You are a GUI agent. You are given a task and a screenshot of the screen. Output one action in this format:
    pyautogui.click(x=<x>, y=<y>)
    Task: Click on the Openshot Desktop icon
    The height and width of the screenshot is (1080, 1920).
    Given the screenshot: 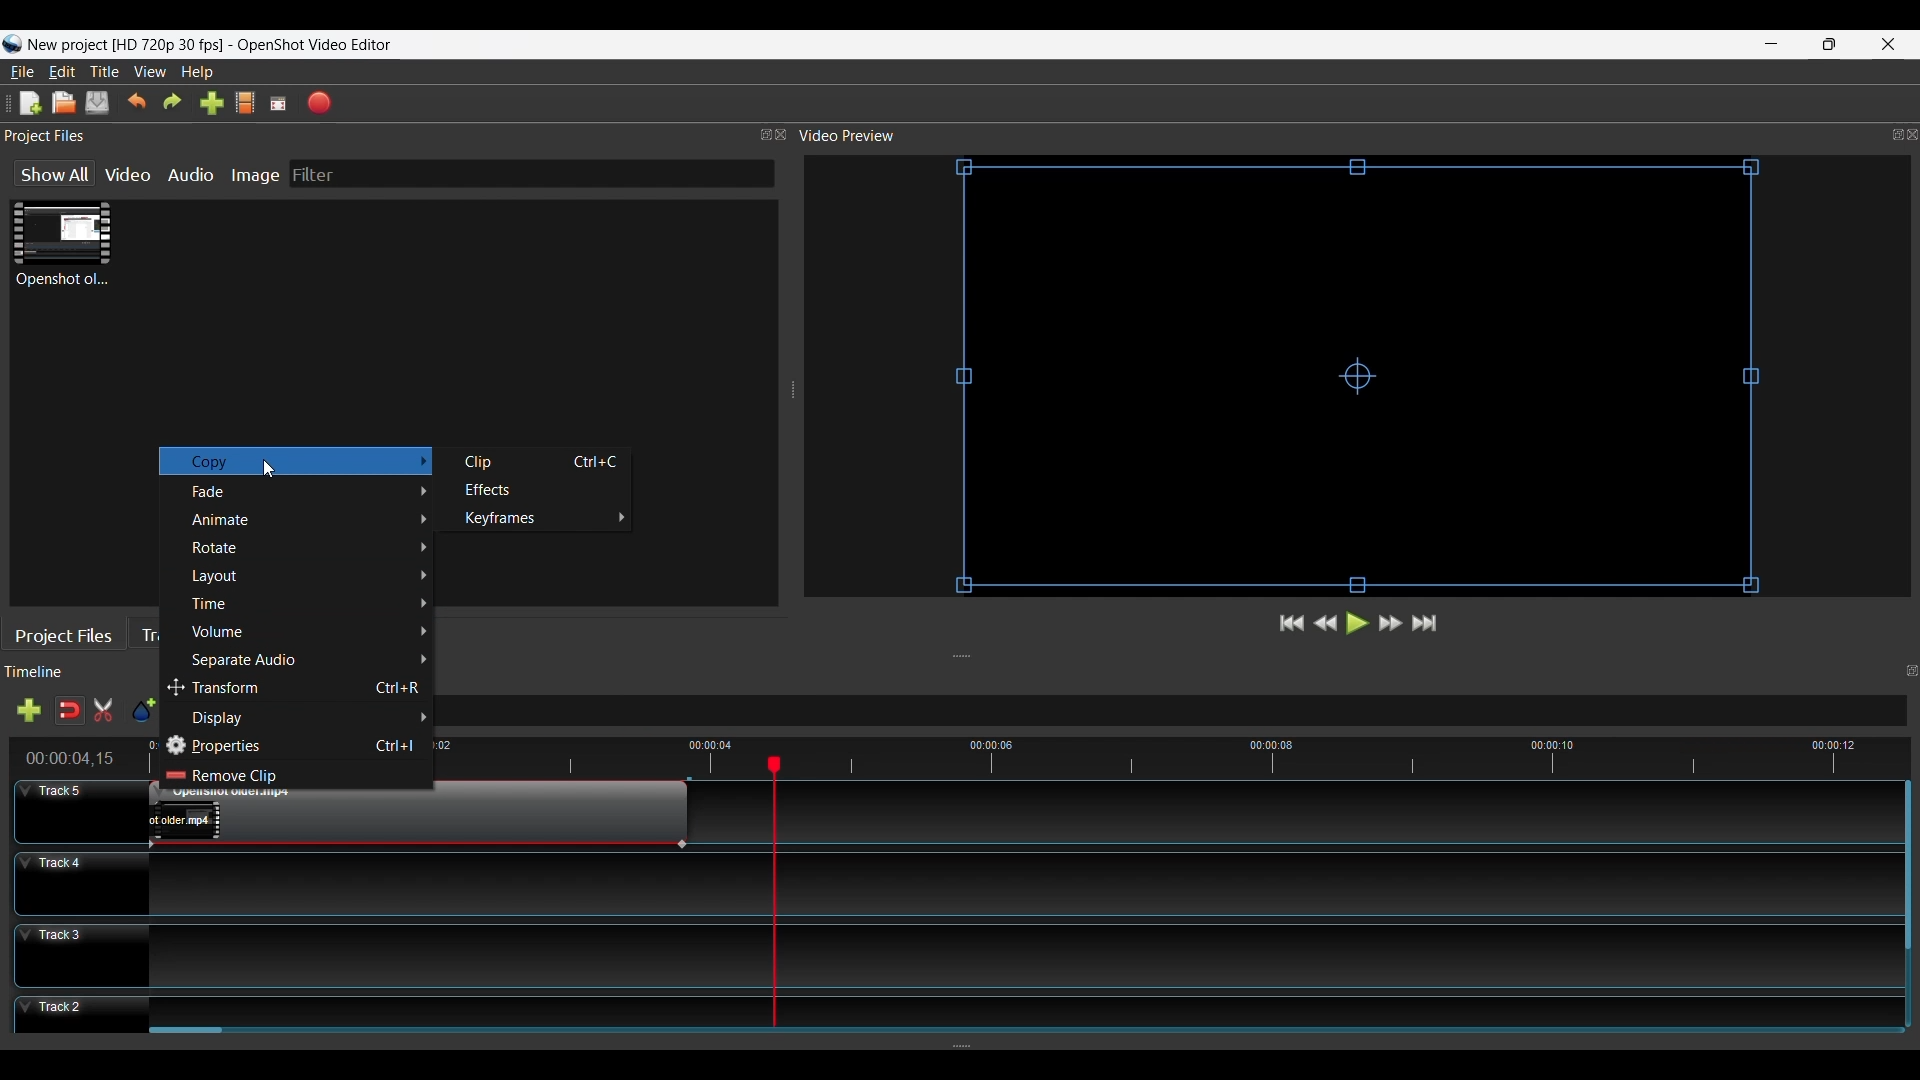 What is the action you would take?
    pyautogui.click(x=12, y=45)
    